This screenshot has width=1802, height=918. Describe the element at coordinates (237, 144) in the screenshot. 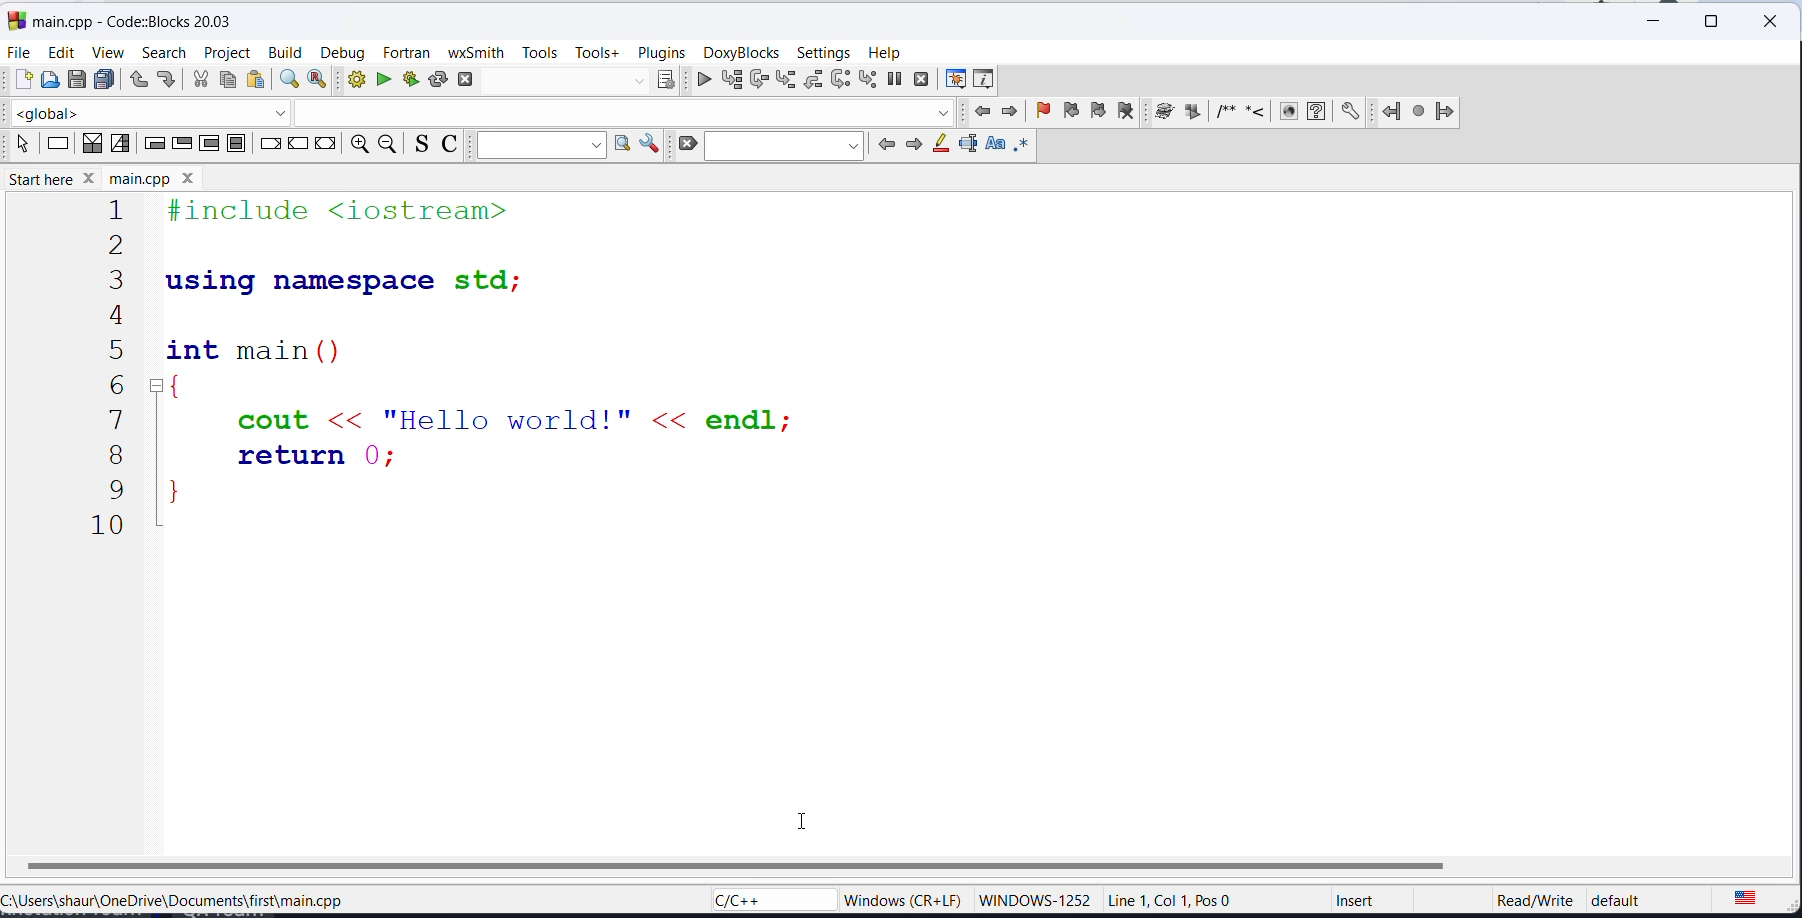

I see `block instruction` at that location.